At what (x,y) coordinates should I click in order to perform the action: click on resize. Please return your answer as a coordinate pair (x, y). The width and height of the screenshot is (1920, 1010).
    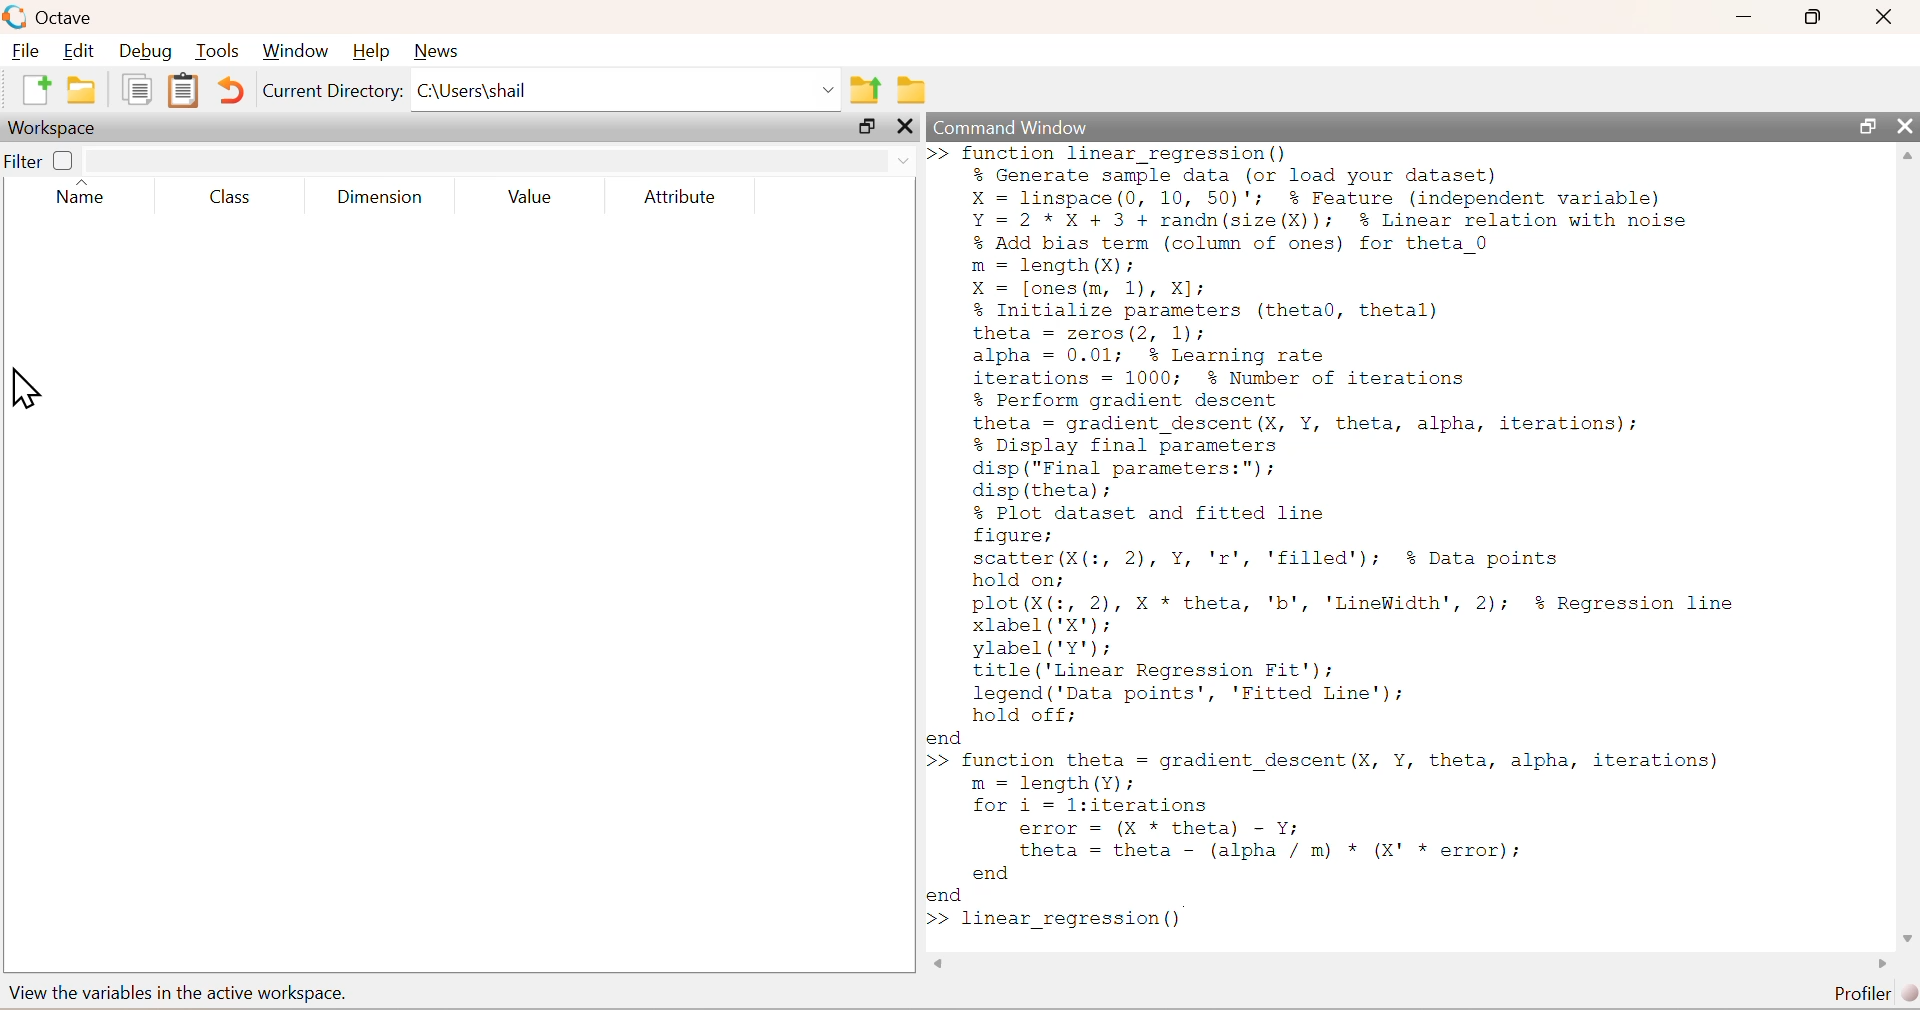
    Looking at the image, I should click on (1865, 126).